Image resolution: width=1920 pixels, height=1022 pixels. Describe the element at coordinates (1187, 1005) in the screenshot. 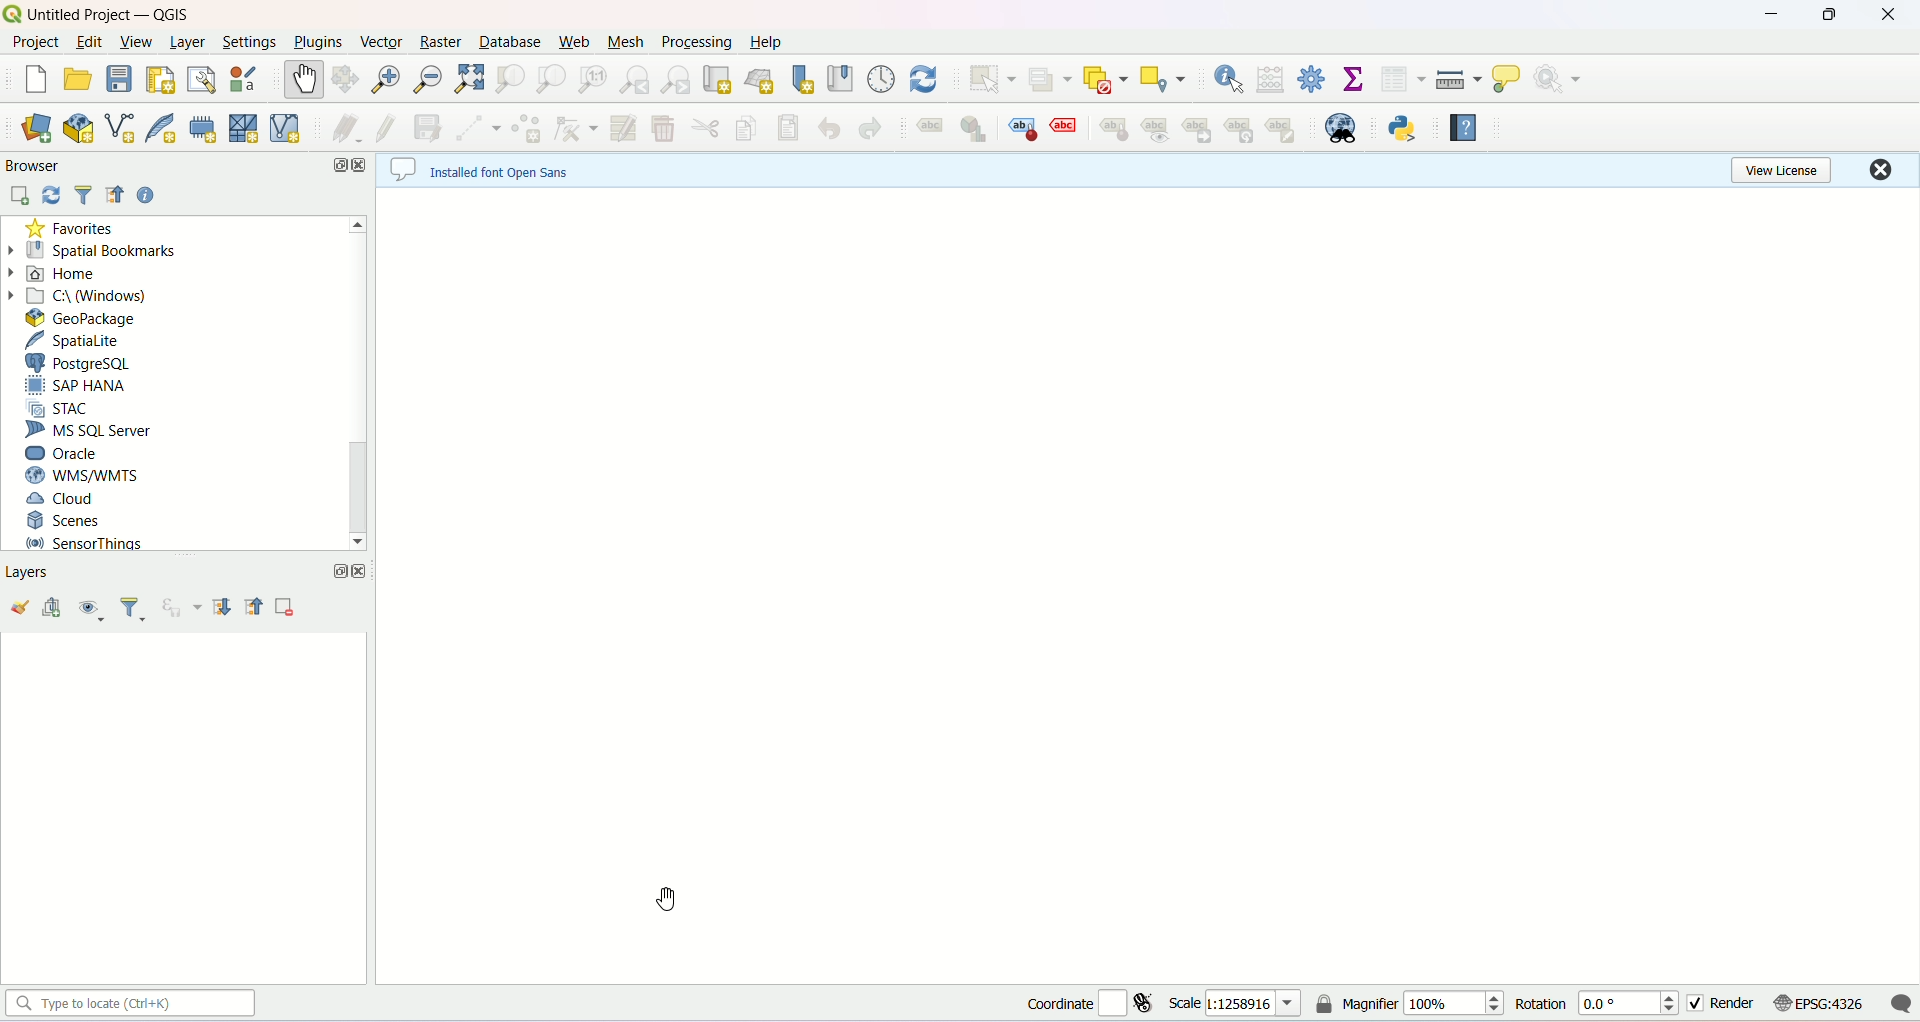

I see `scale` at that location.